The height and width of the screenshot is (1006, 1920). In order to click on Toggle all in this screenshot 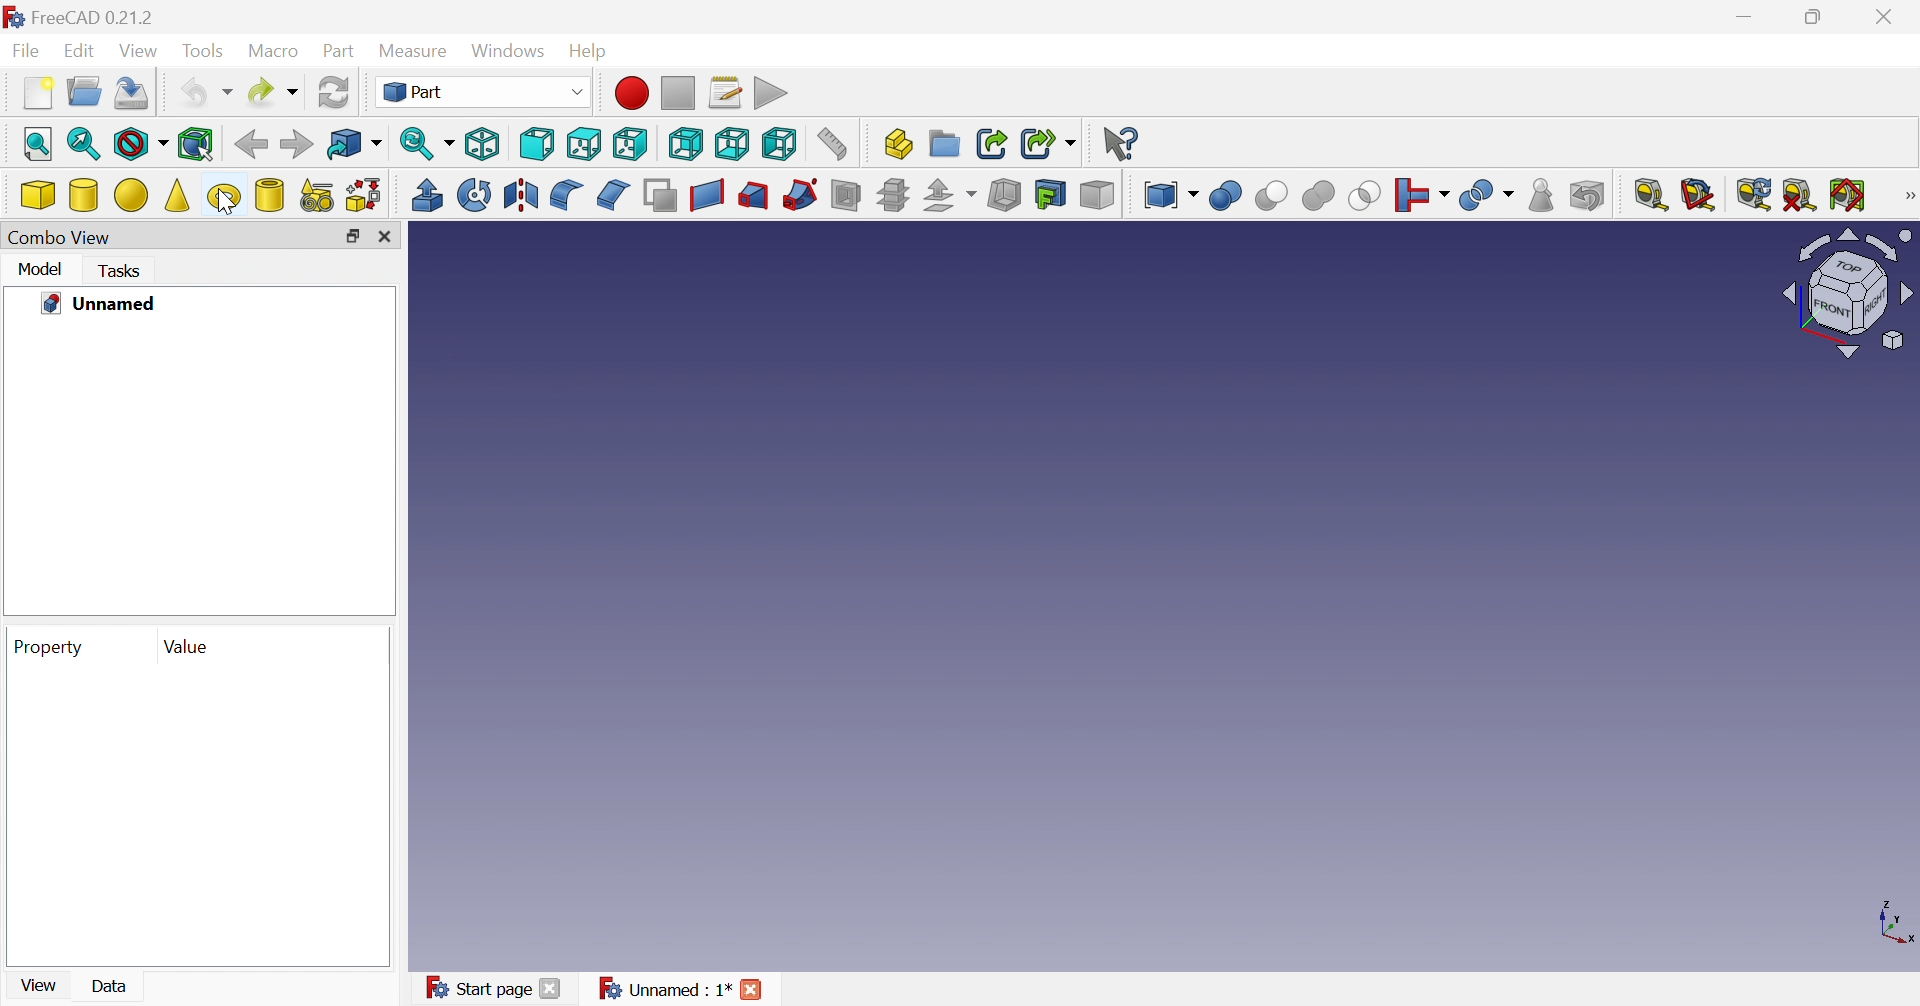, I will do `click(1848, 193)`.